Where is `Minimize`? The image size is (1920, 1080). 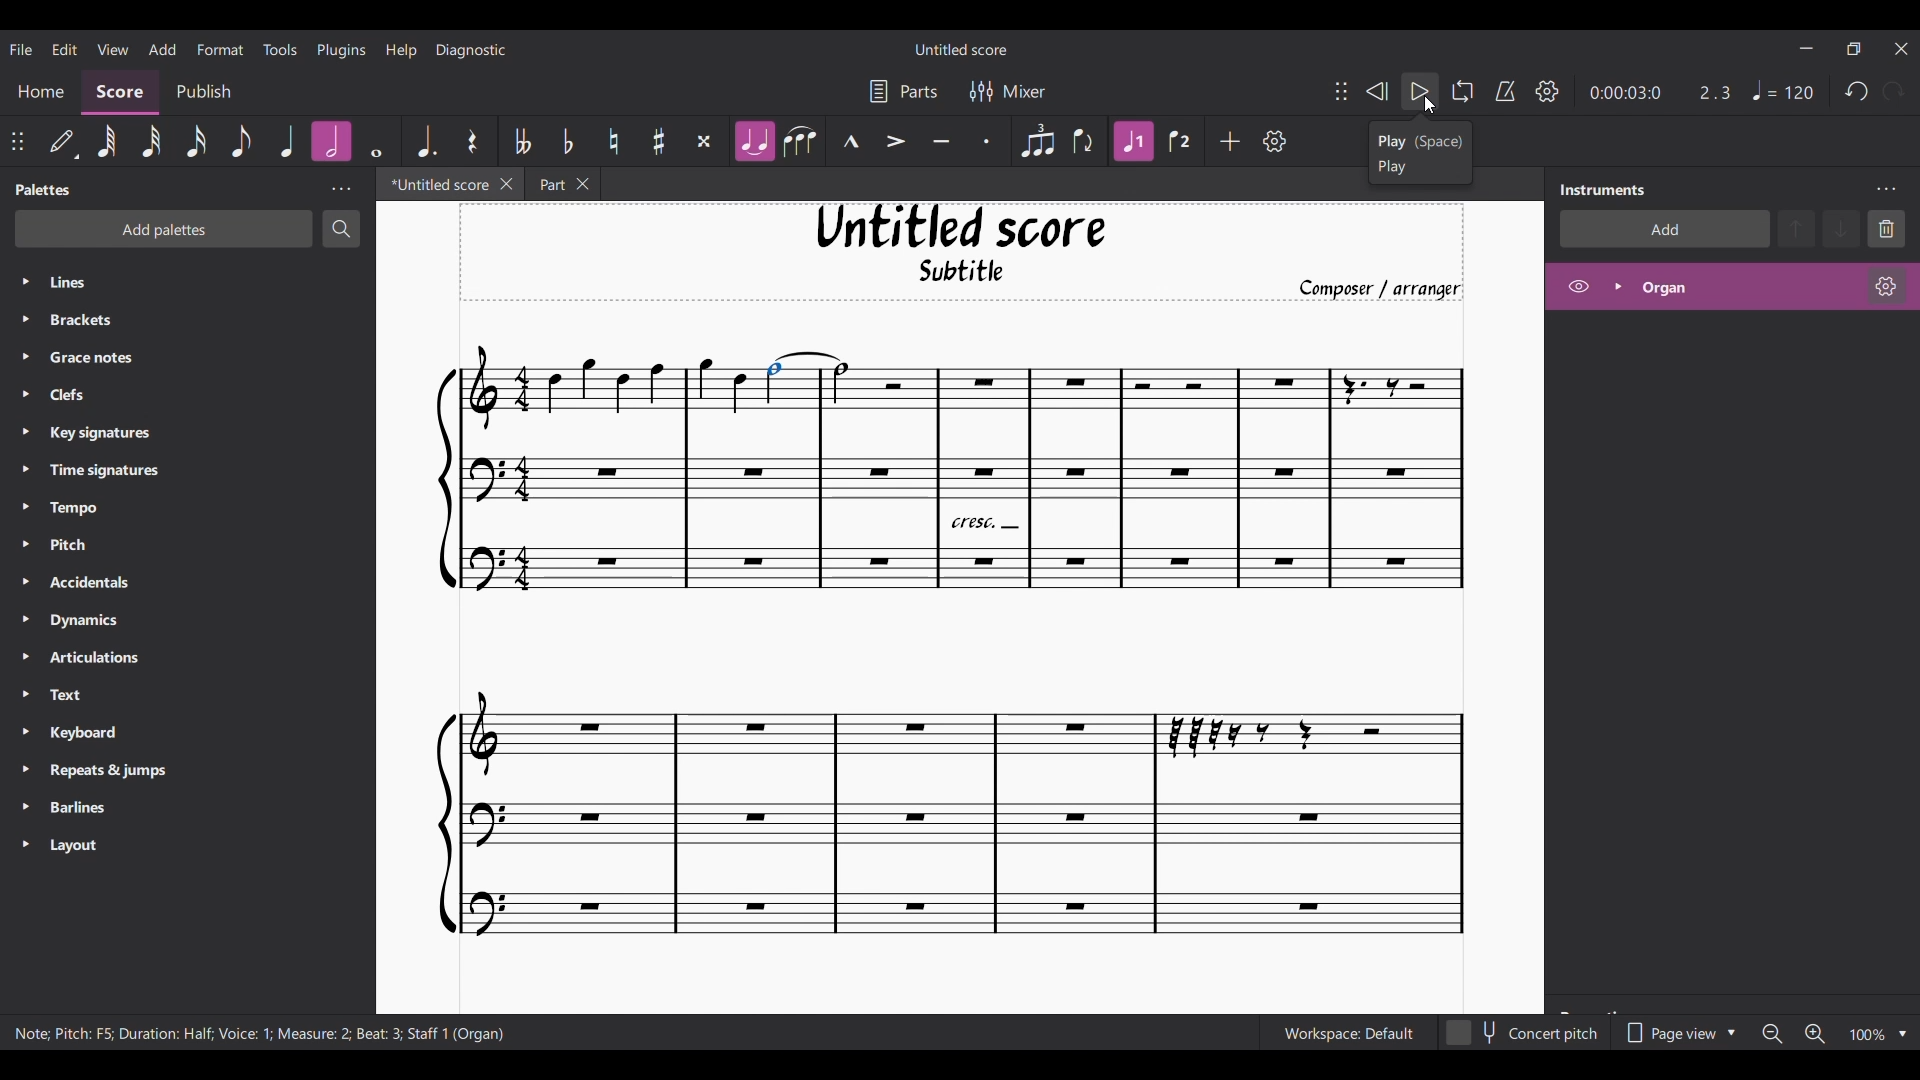 Minimize is located at coordinates (1808, 48).